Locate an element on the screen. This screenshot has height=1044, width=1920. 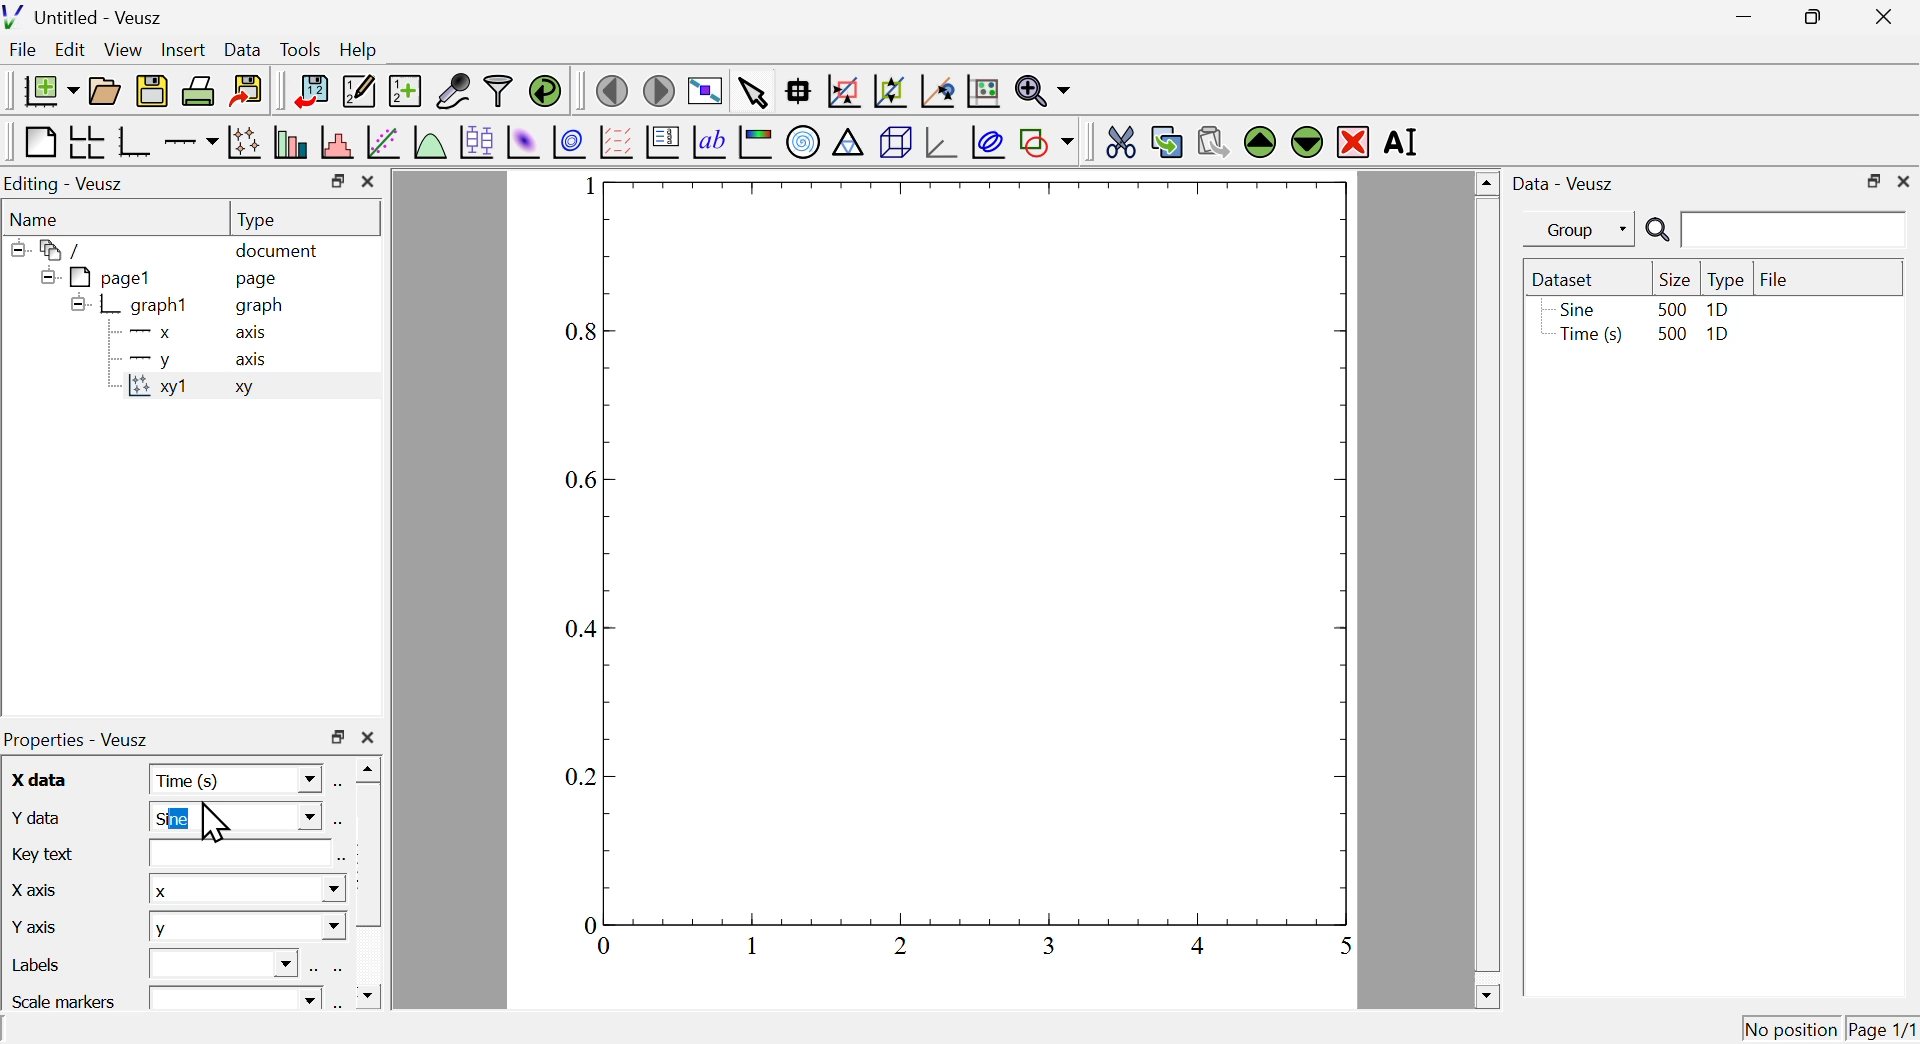
x axis is located at coordinates (34, 887).